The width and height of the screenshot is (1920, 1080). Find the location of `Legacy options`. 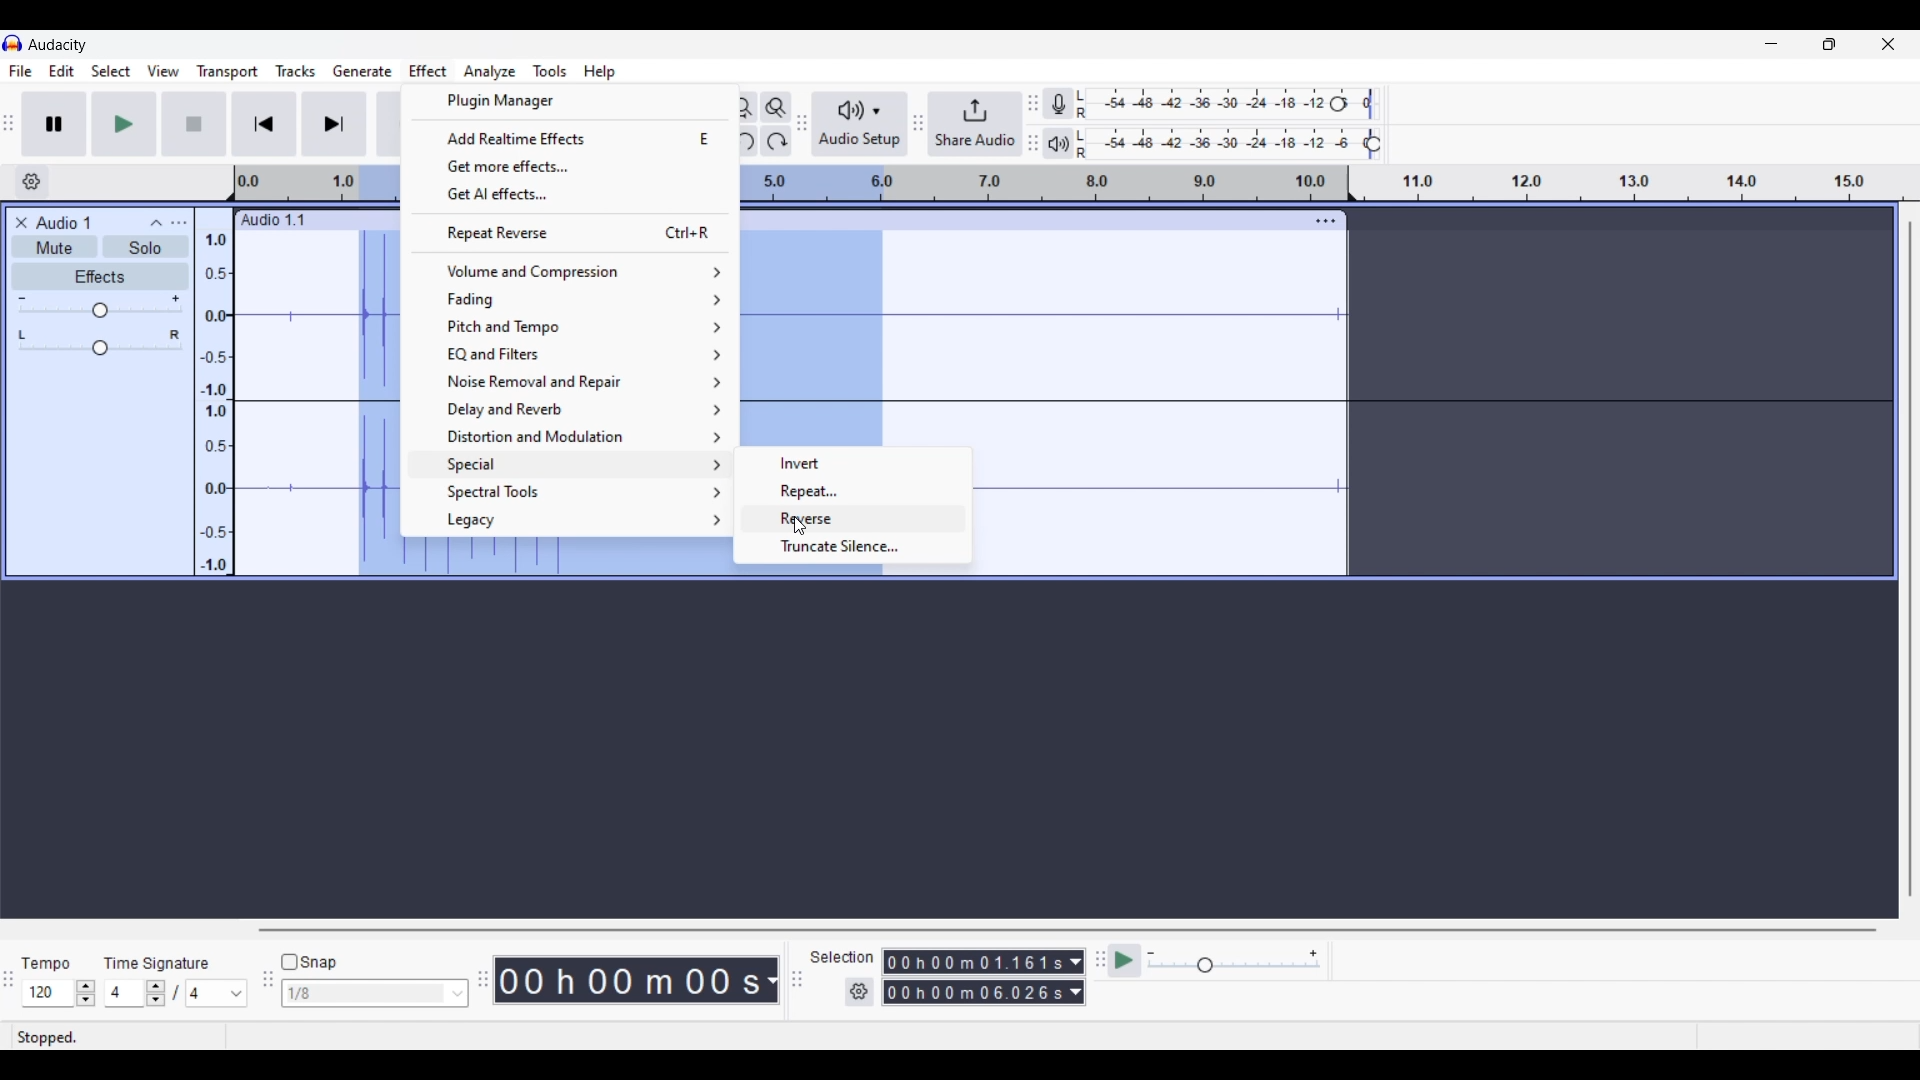

Legacy options is located at coordinates (571, 521).